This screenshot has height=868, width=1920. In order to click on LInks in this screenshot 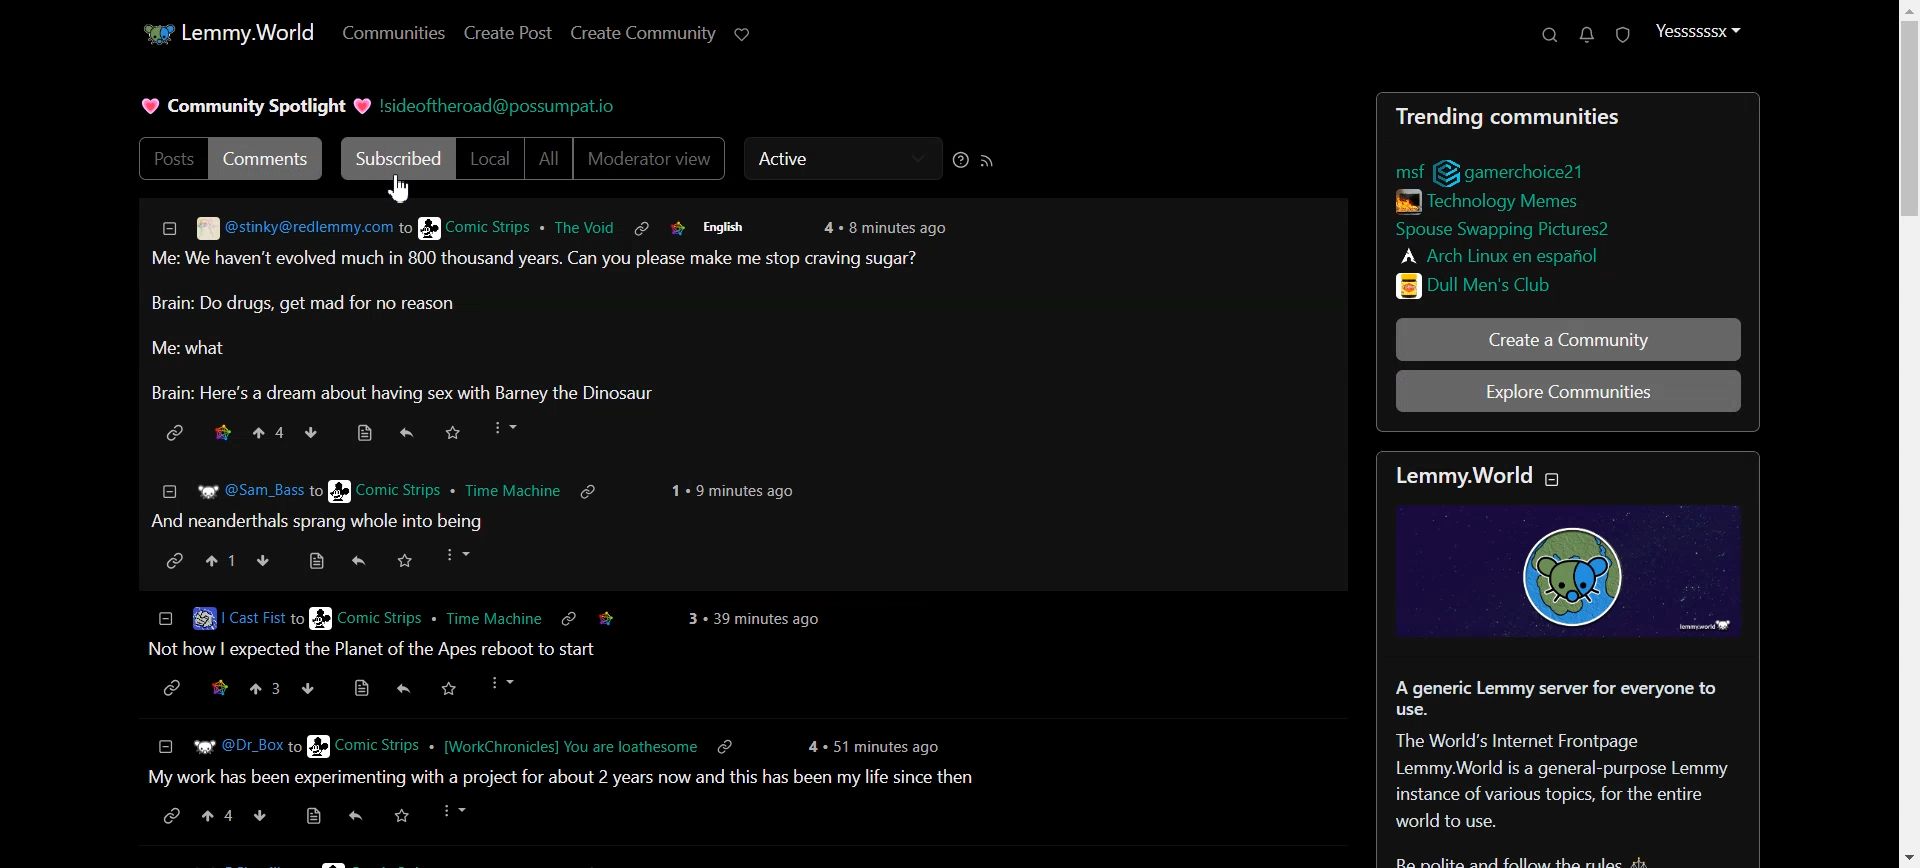, I will do `click(1499, 254)`.